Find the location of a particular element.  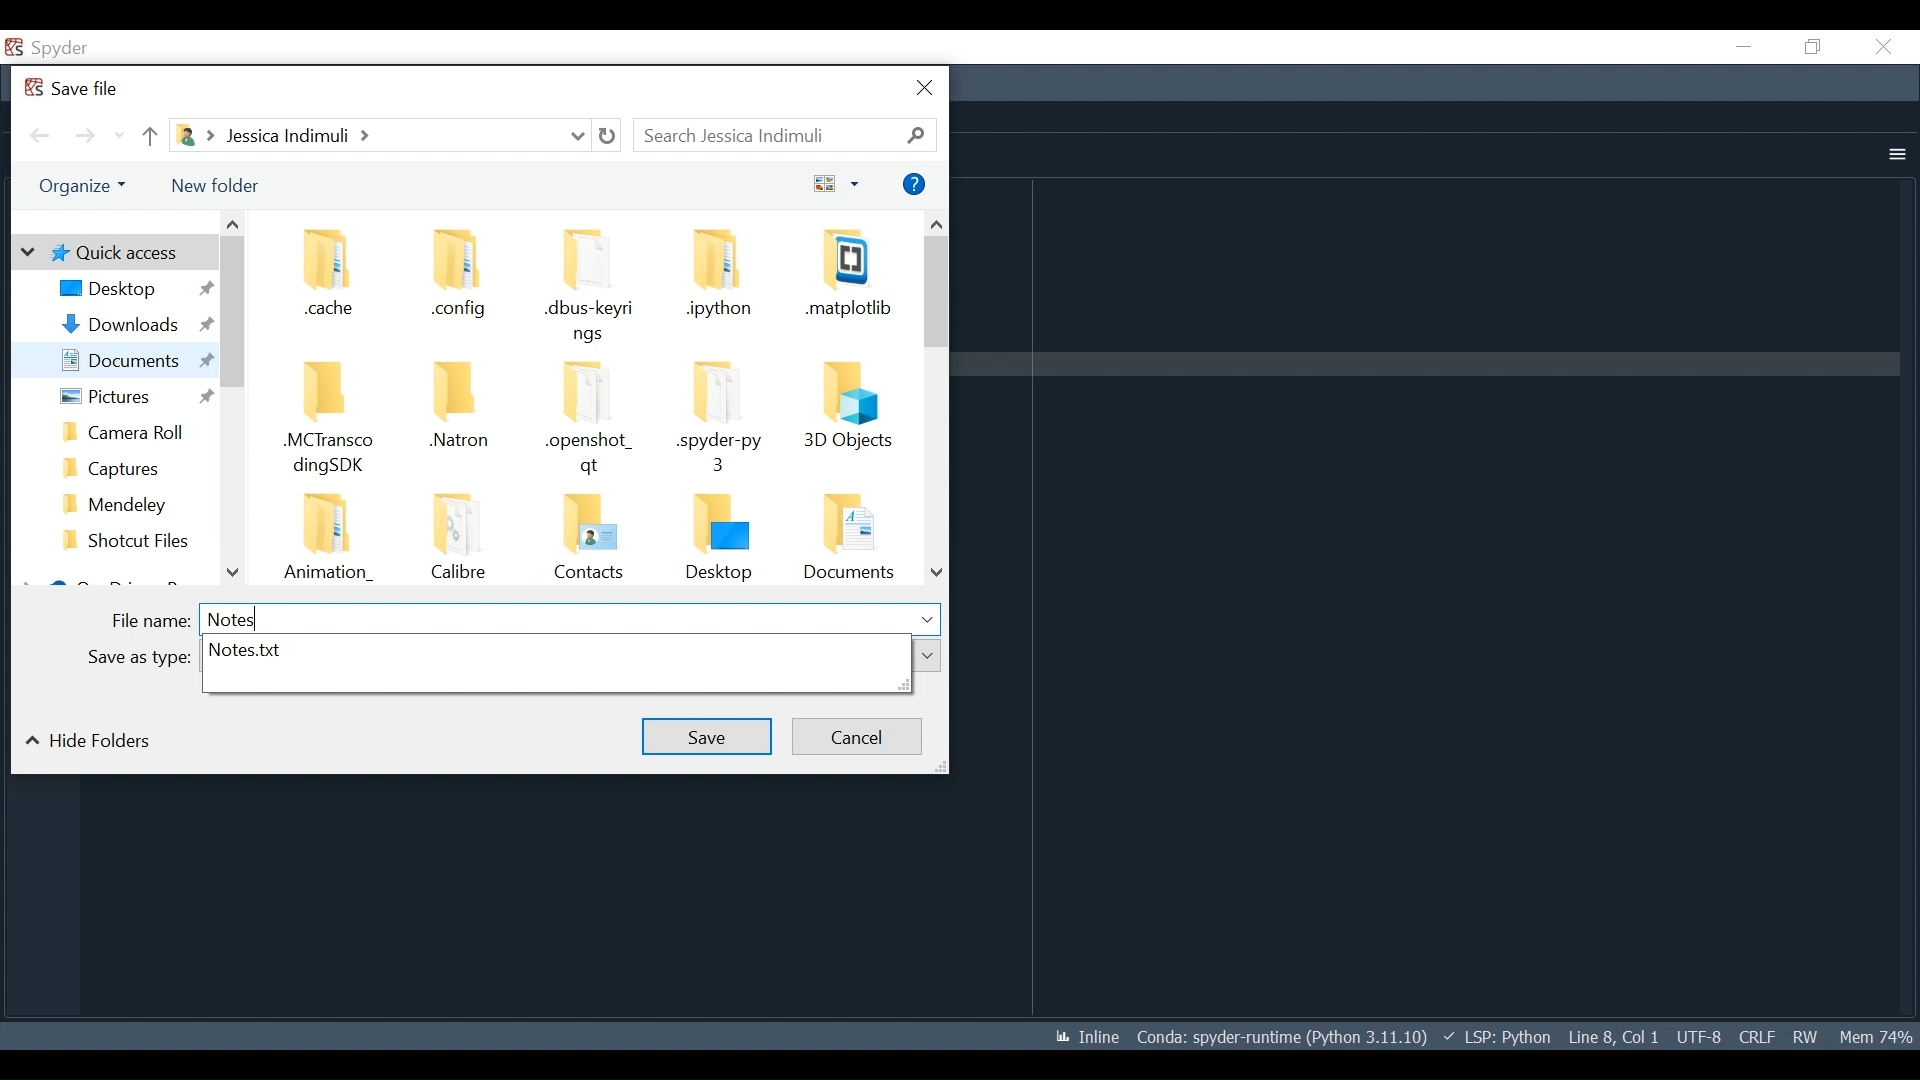

Documents is located at coordinates (128, 359).